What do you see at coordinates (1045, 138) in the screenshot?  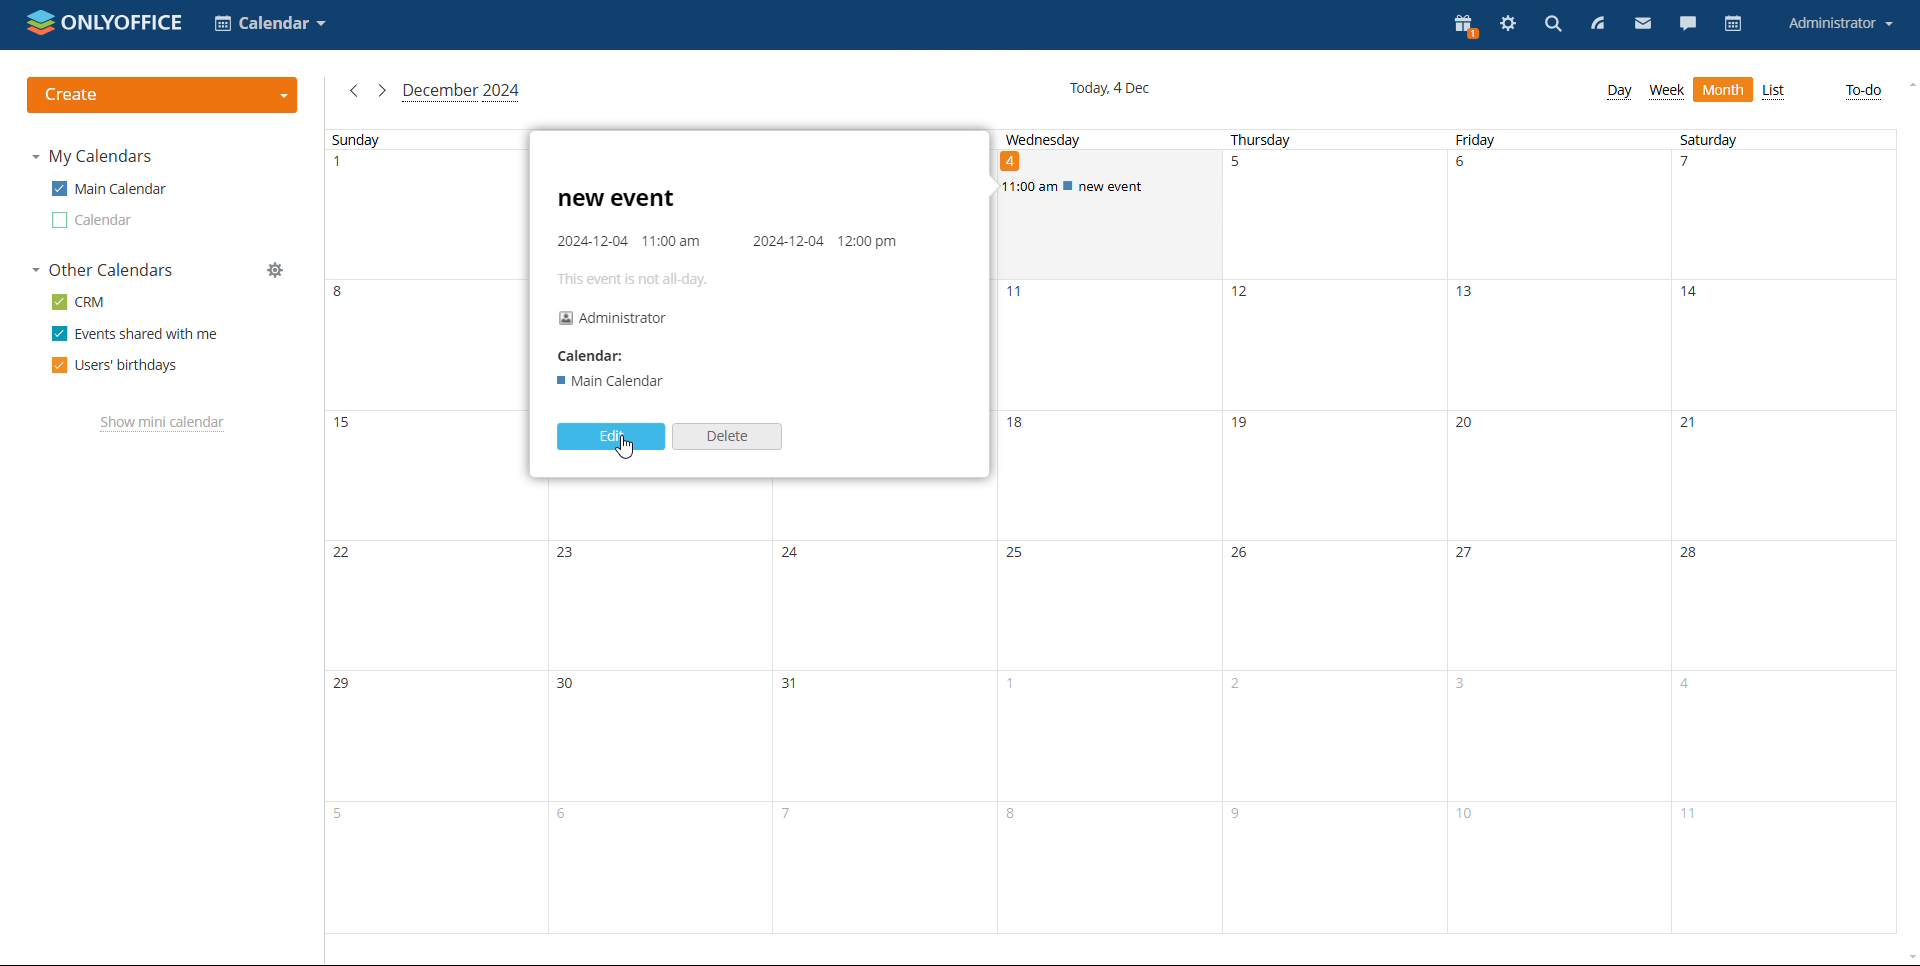 I see `wednesday` at bounding box center [1045, 138].